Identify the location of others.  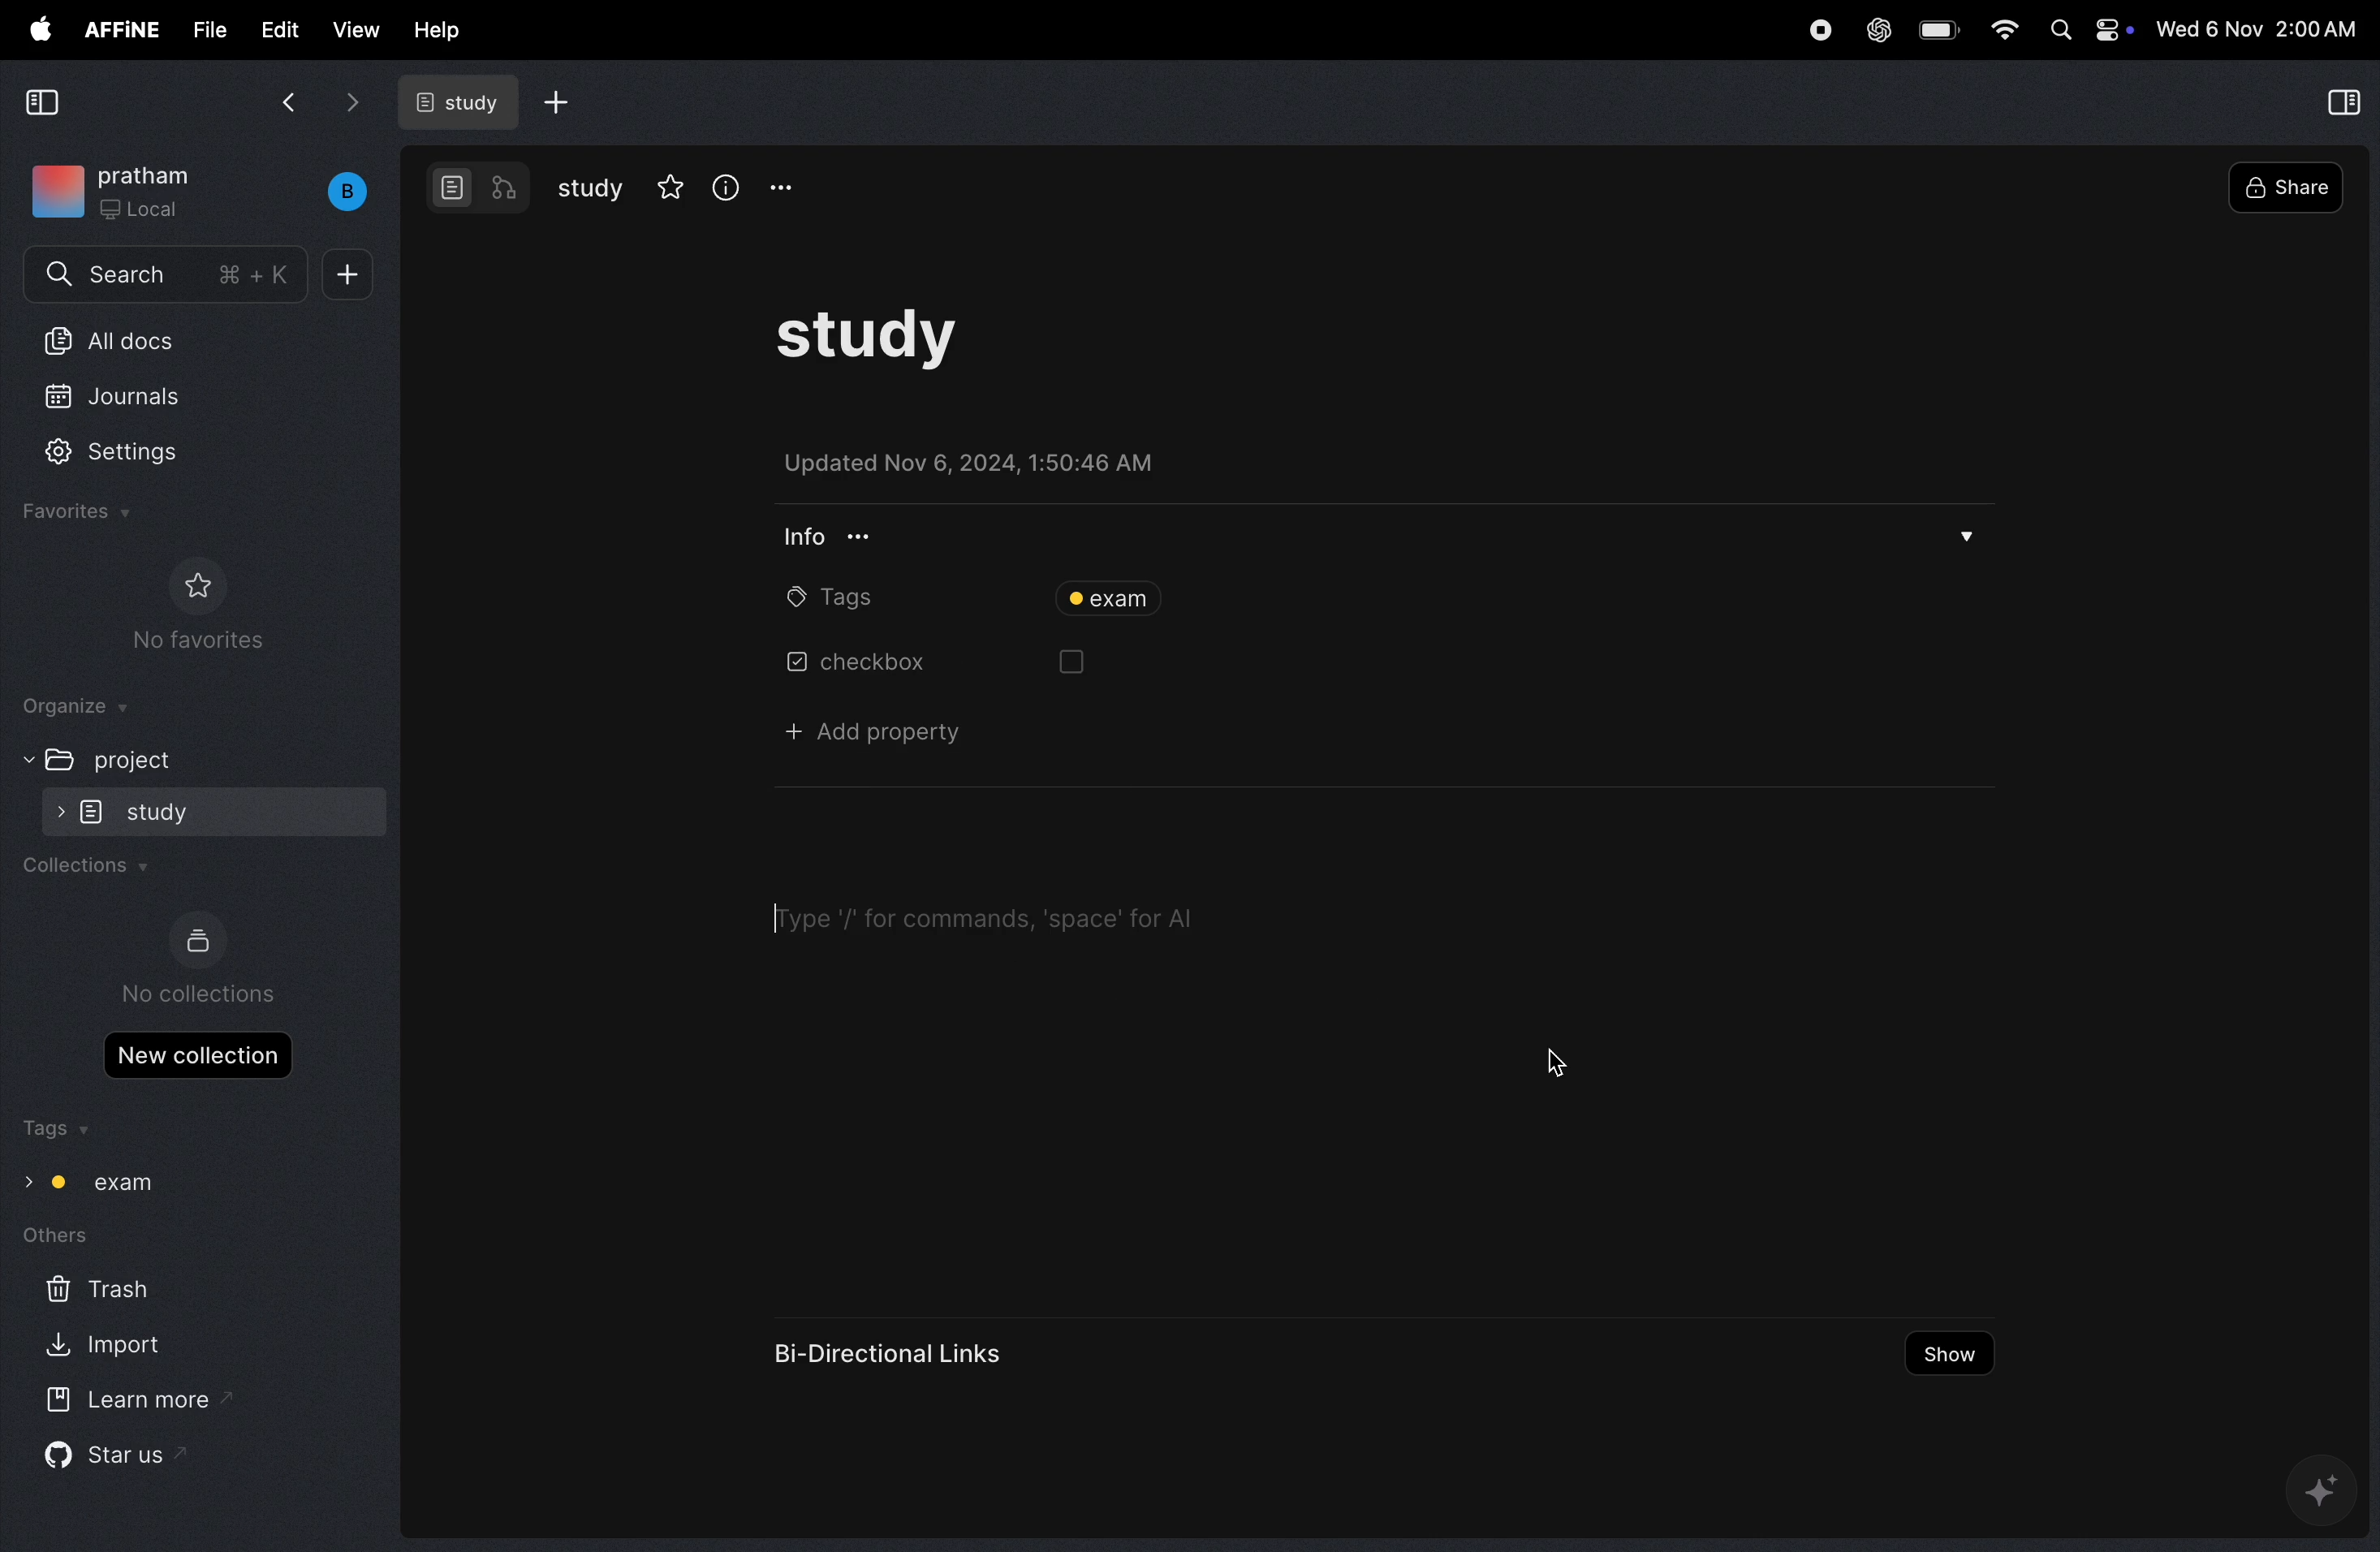
(57, 1235).